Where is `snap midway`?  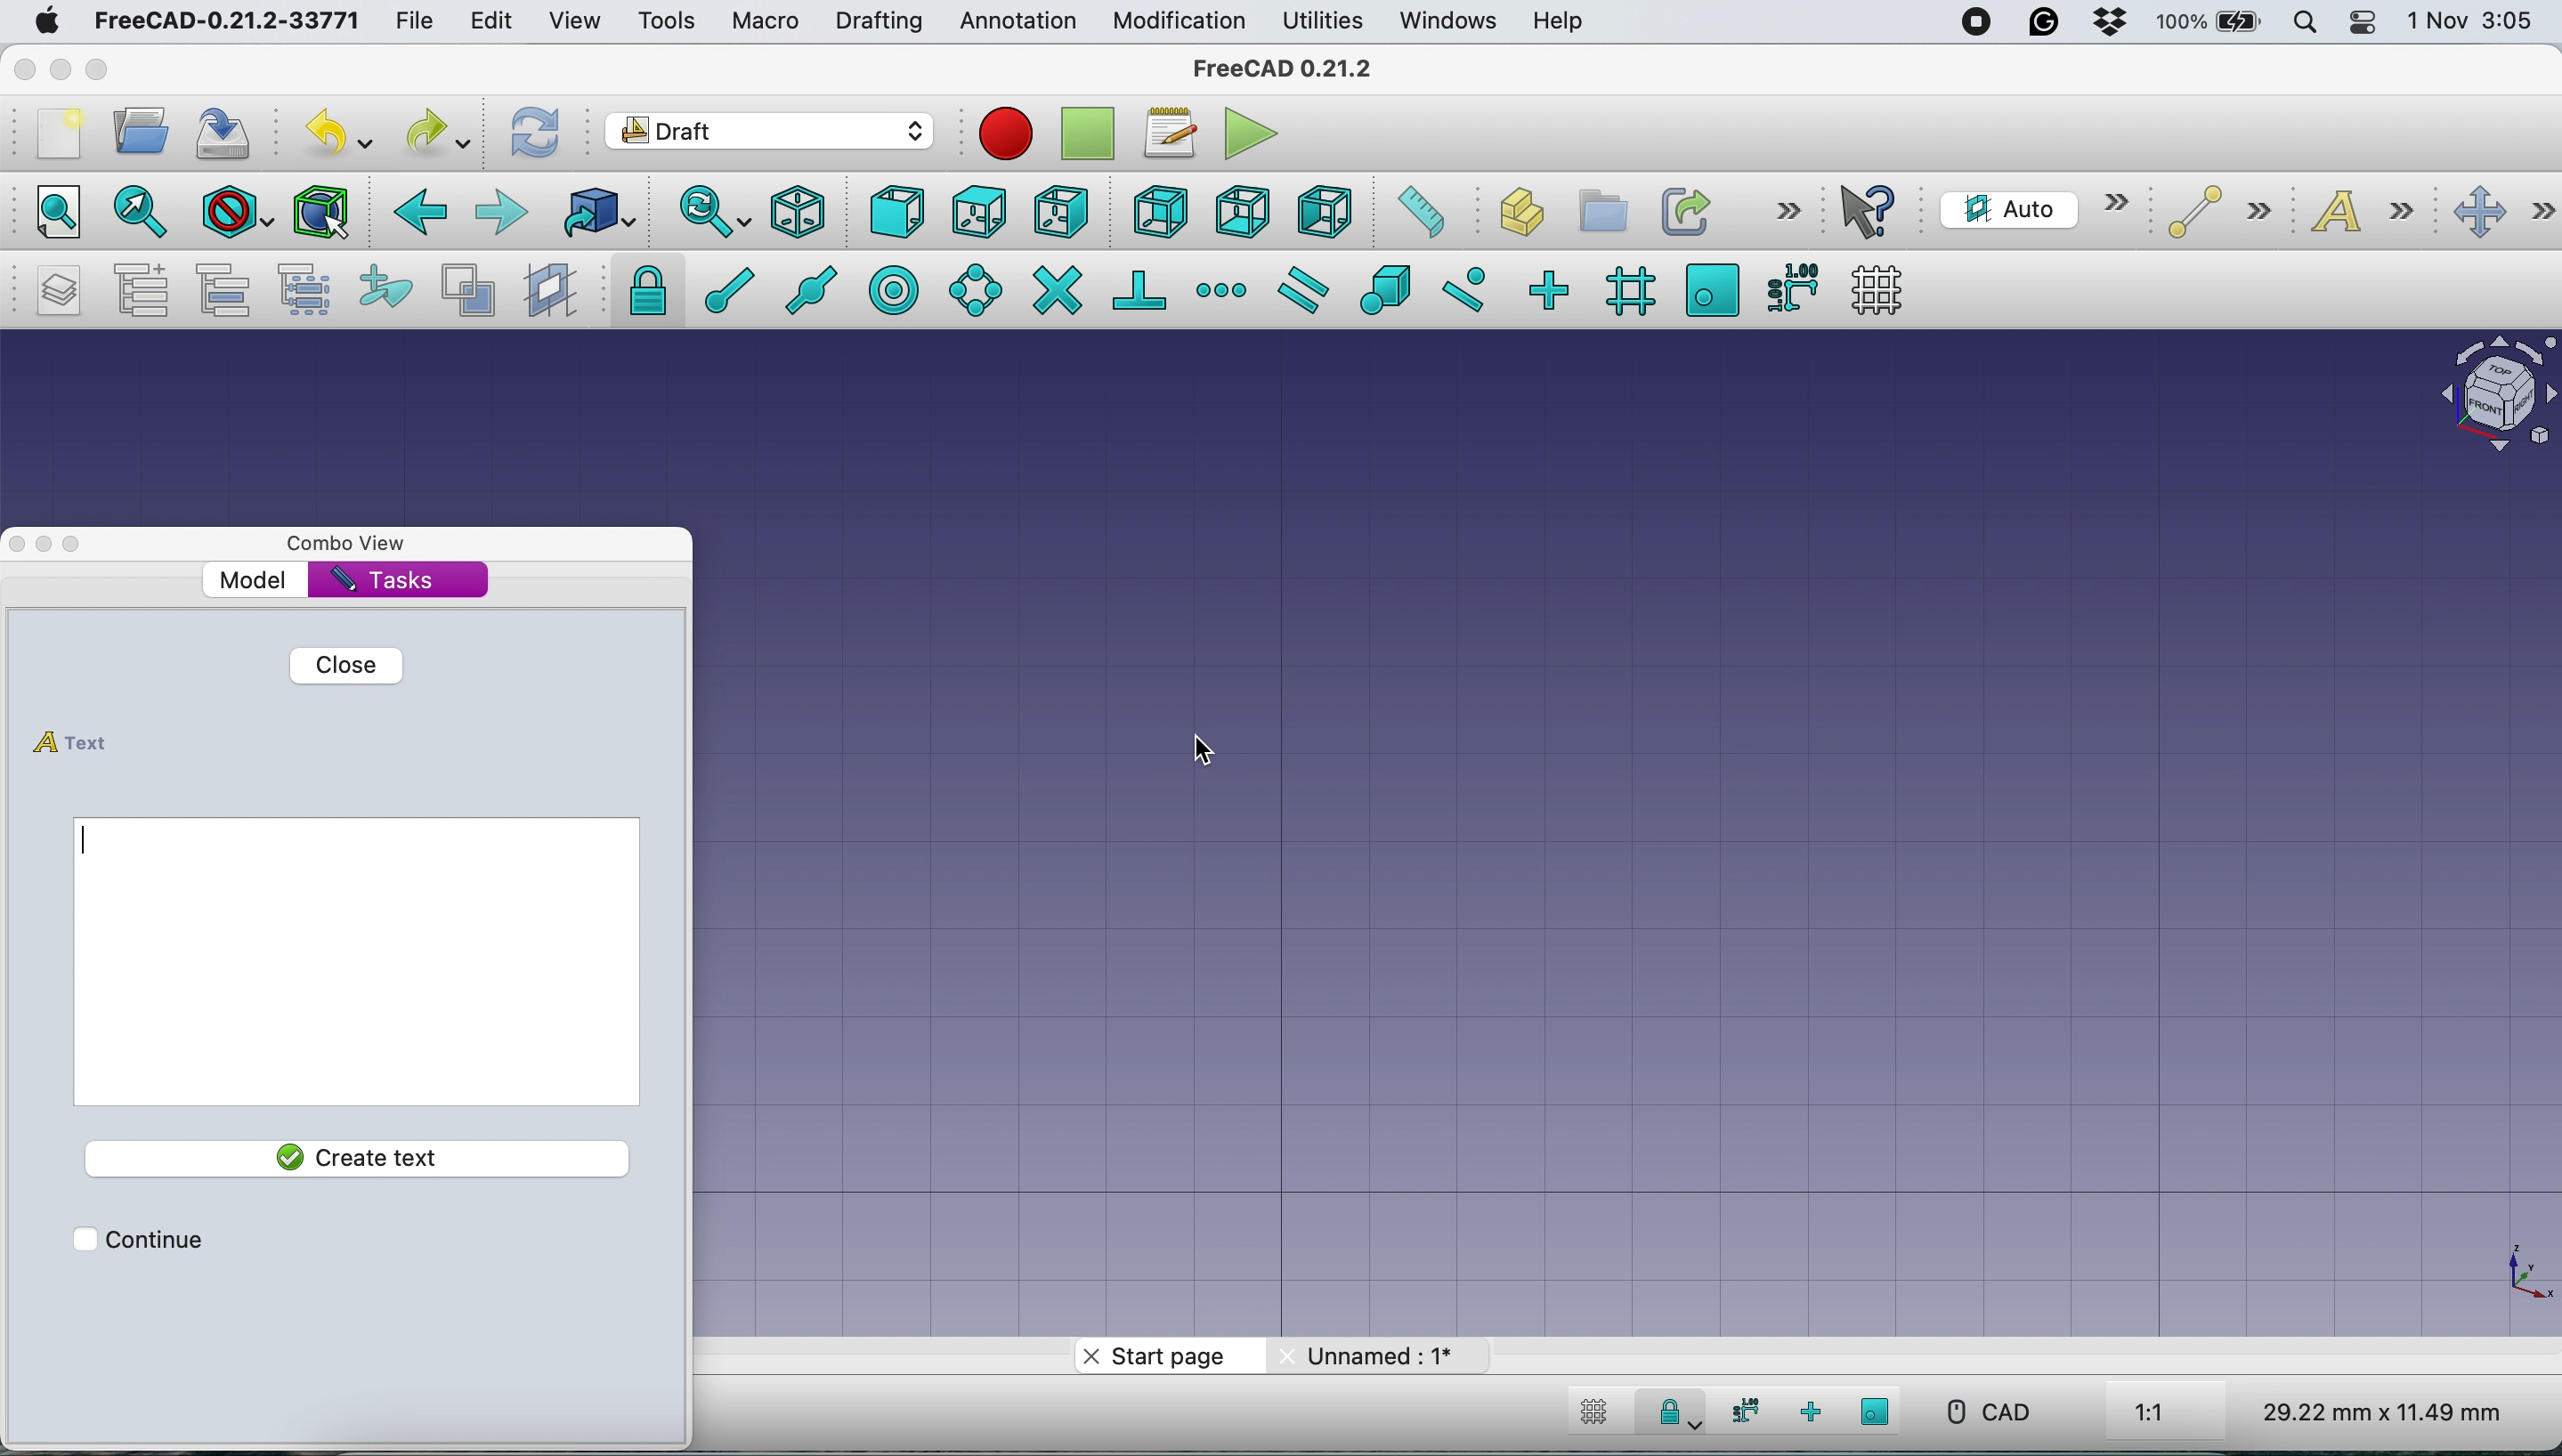 snap midway is located at coordinates (804, 292).